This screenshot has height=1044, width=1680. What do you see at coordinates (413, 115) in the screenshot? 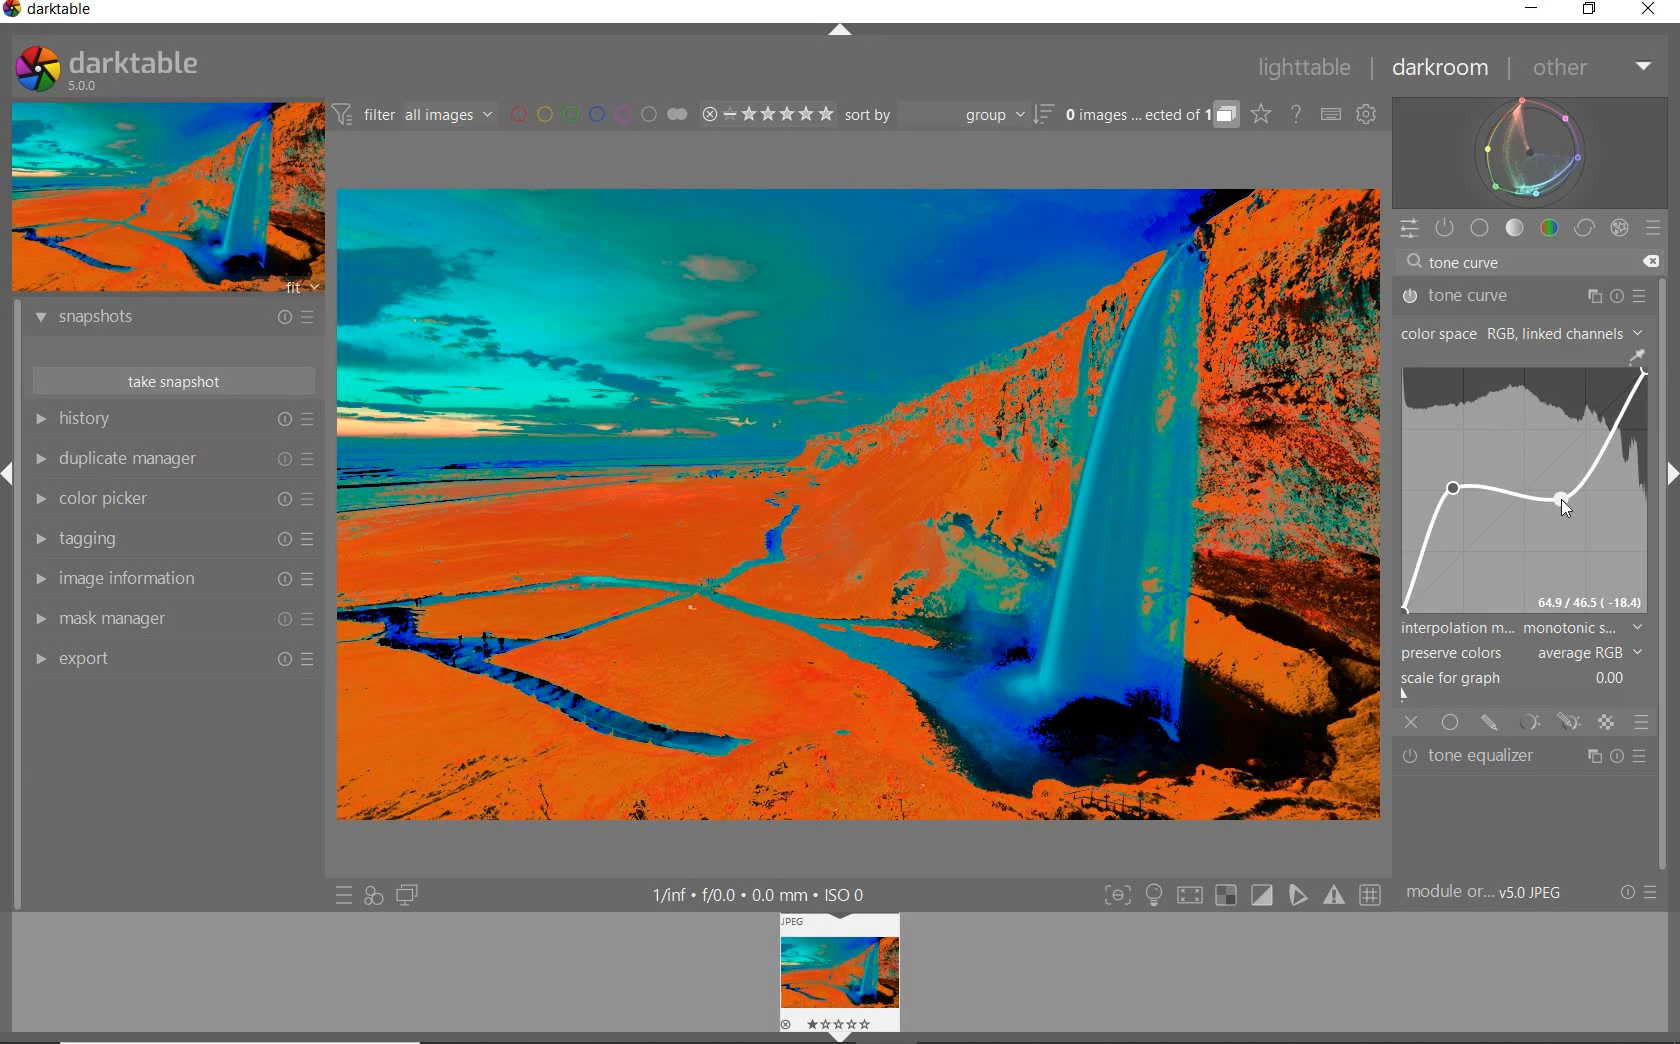
I see `FILTER IMAGES BASED ON THEIR MODULE ORDER` at bounding box center [413, 115].